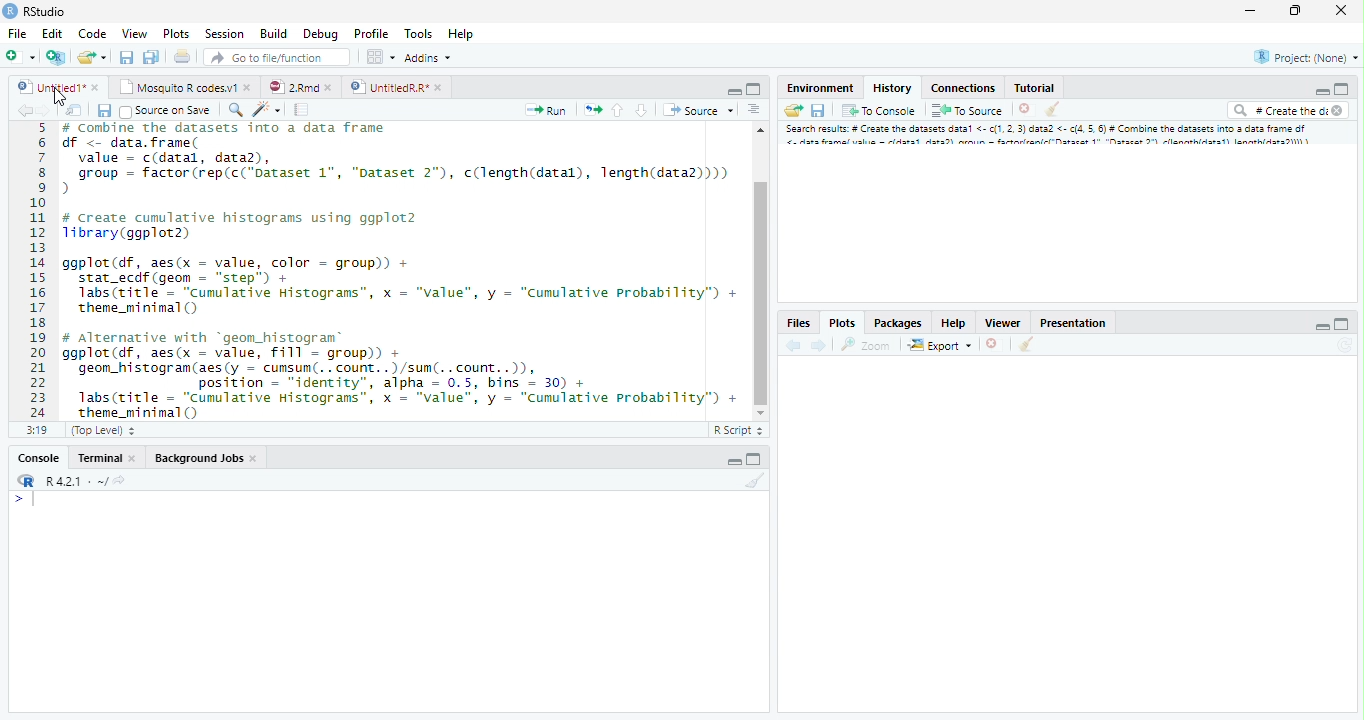 Image resolution: width=1364 pixels, height=720 pixels. What do you see at coordinates (133, 35) in the screenshot?
I see `View` at bounding box center [133, 35].